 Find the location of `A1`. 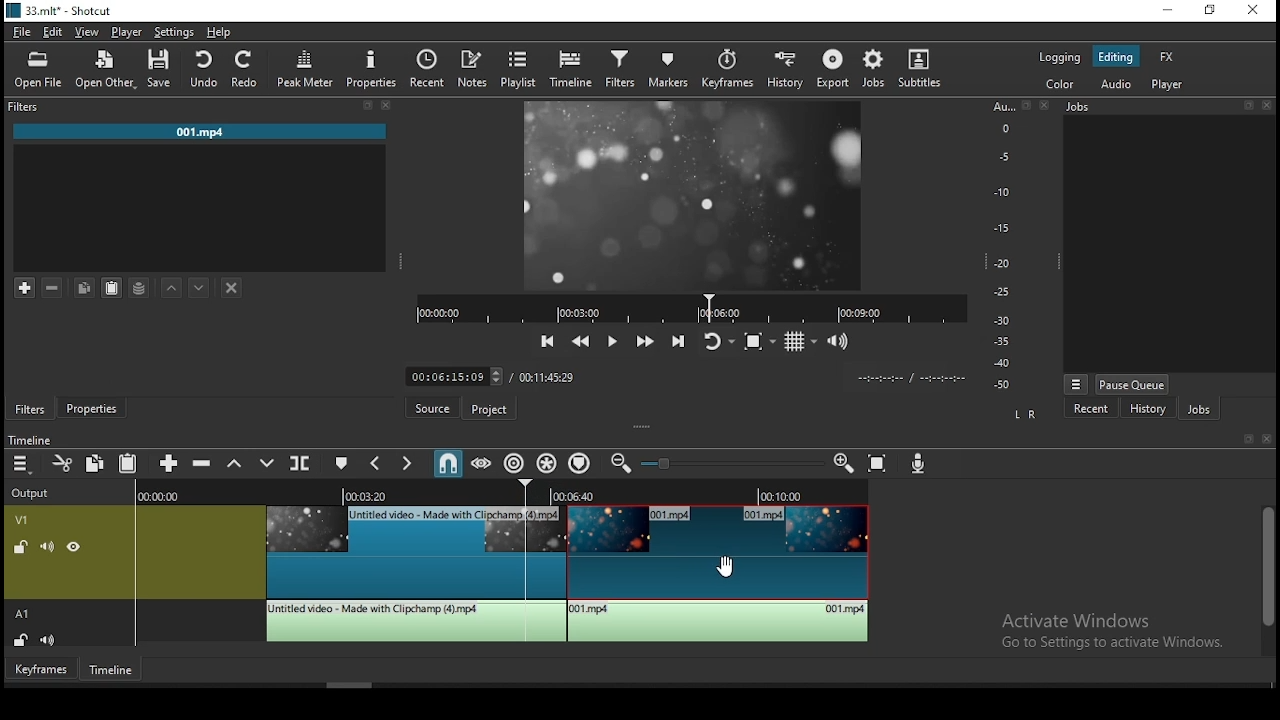

A1 is located at coordinates (29, 253).